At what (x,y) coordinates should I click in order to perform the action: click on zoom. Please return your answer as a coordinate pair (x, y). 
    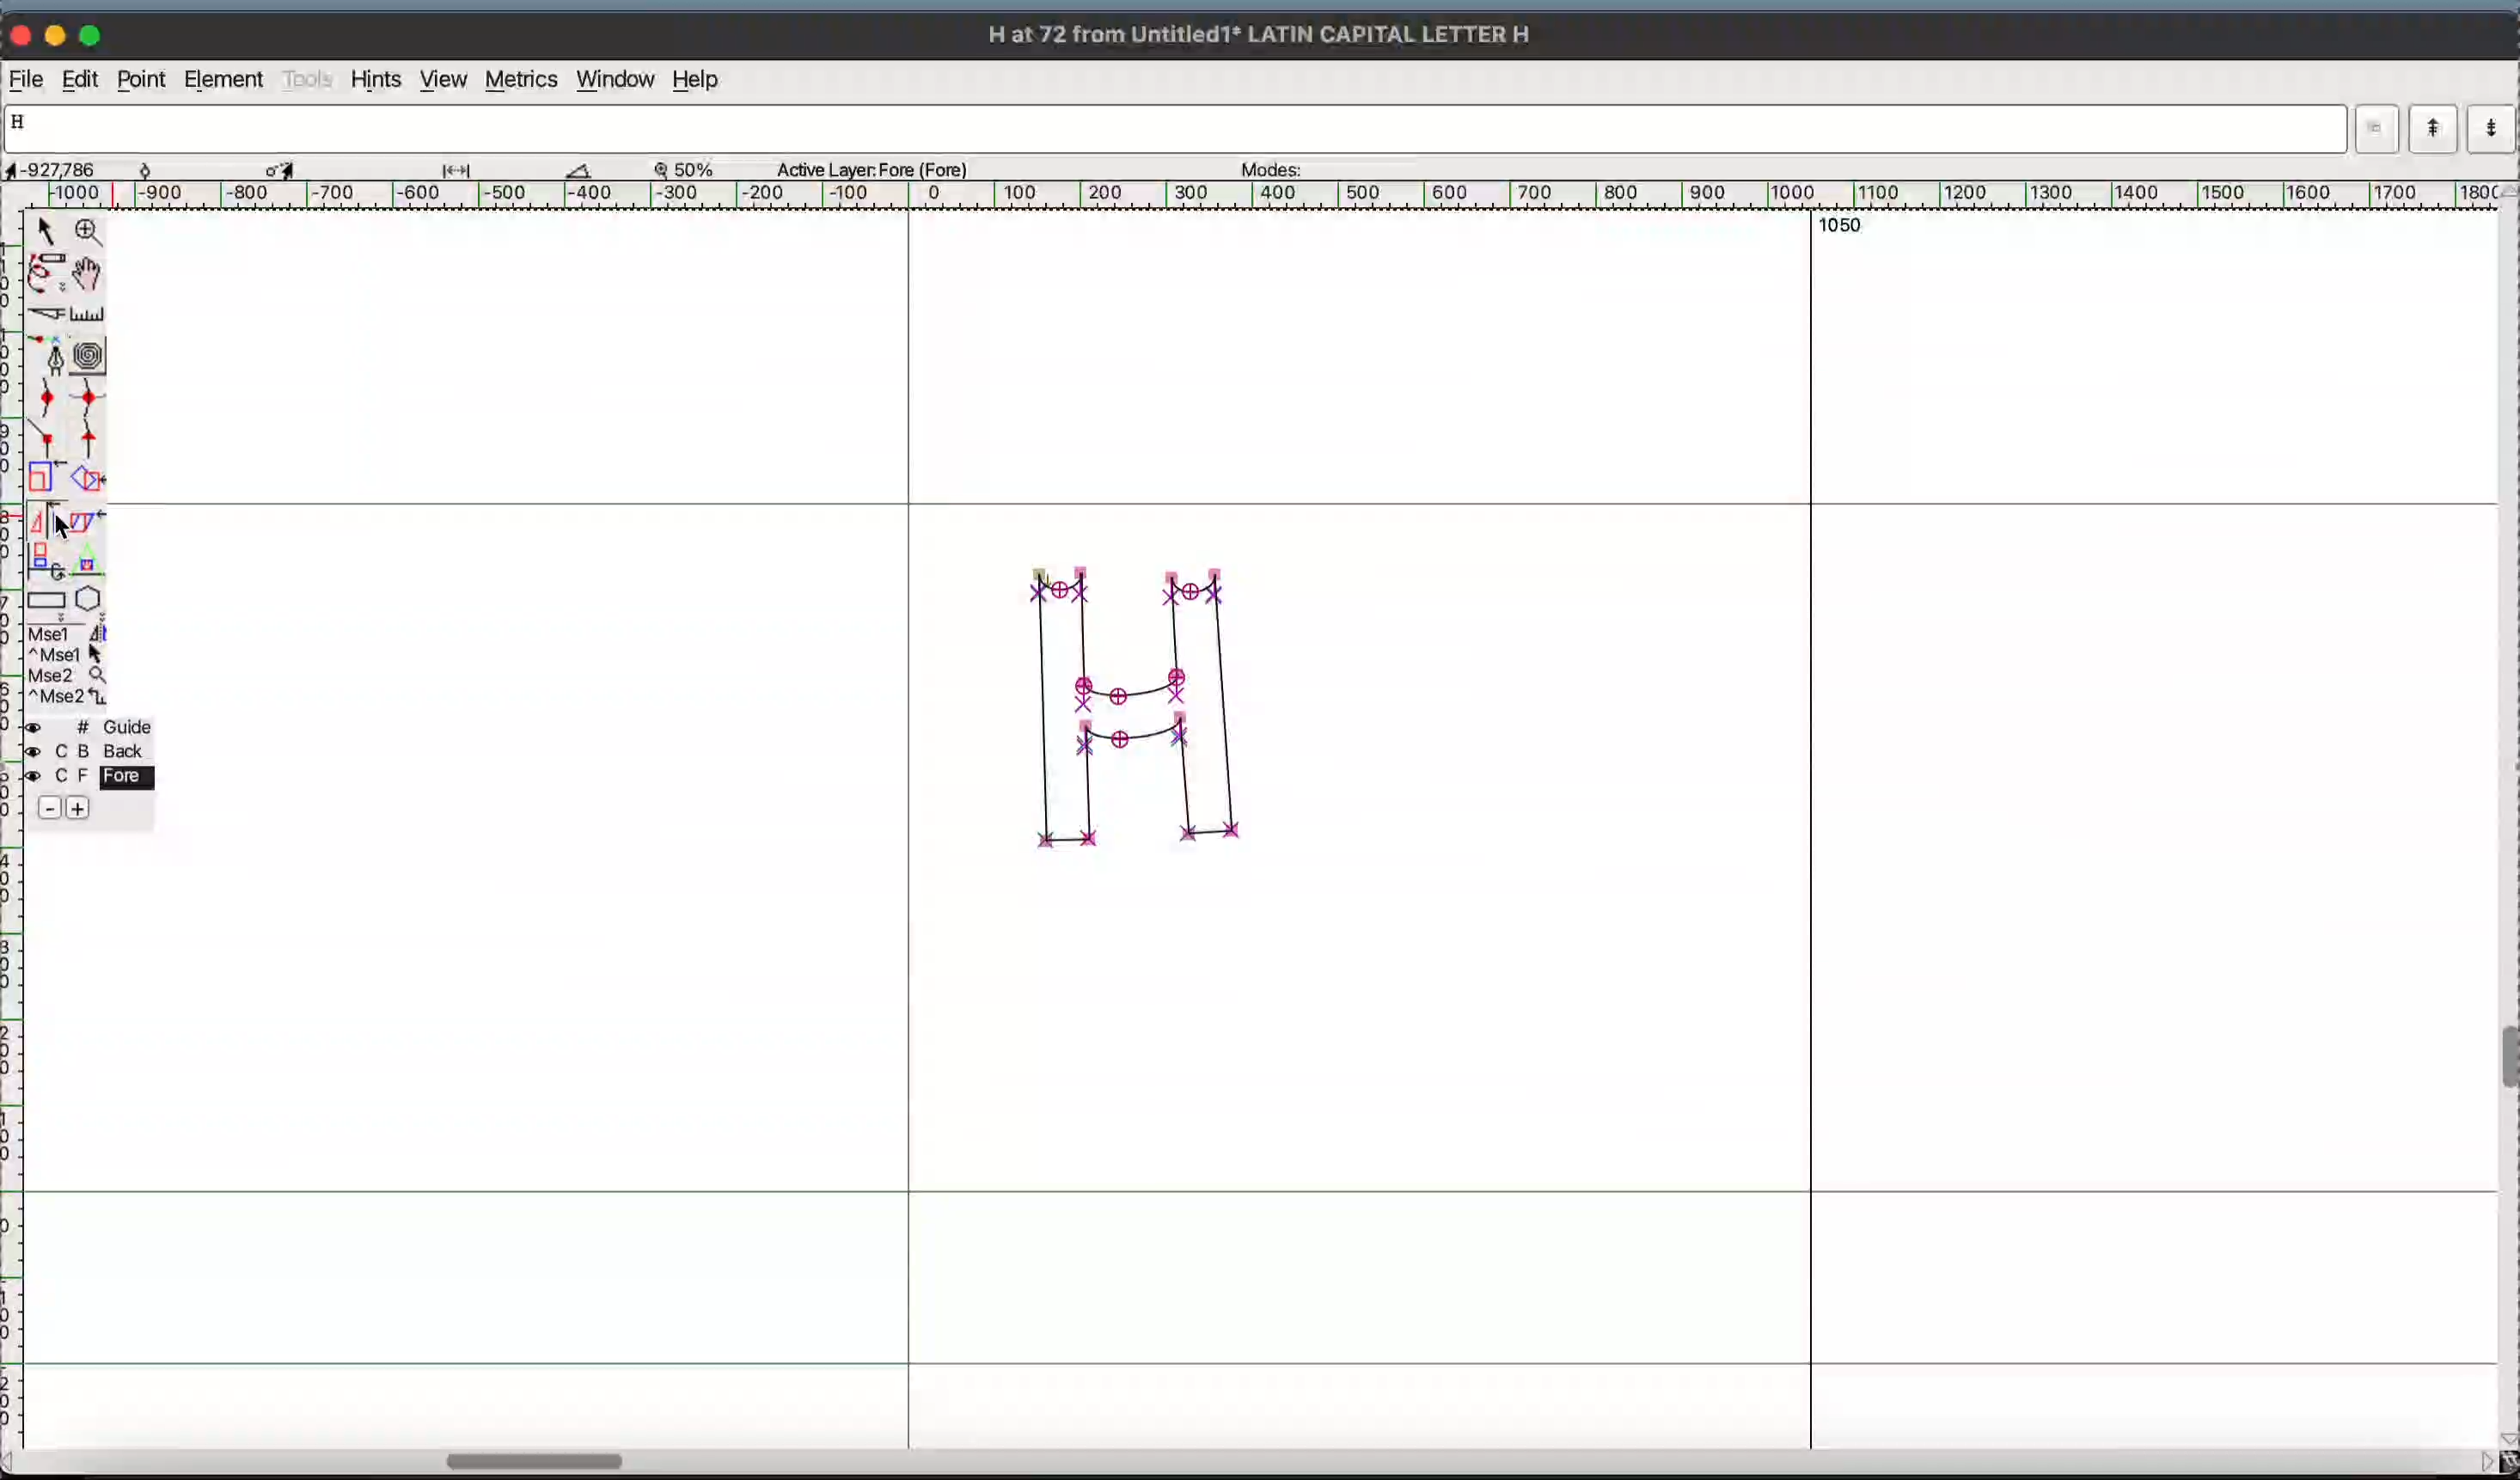
    Looking at the image, I should click on (89, 230).